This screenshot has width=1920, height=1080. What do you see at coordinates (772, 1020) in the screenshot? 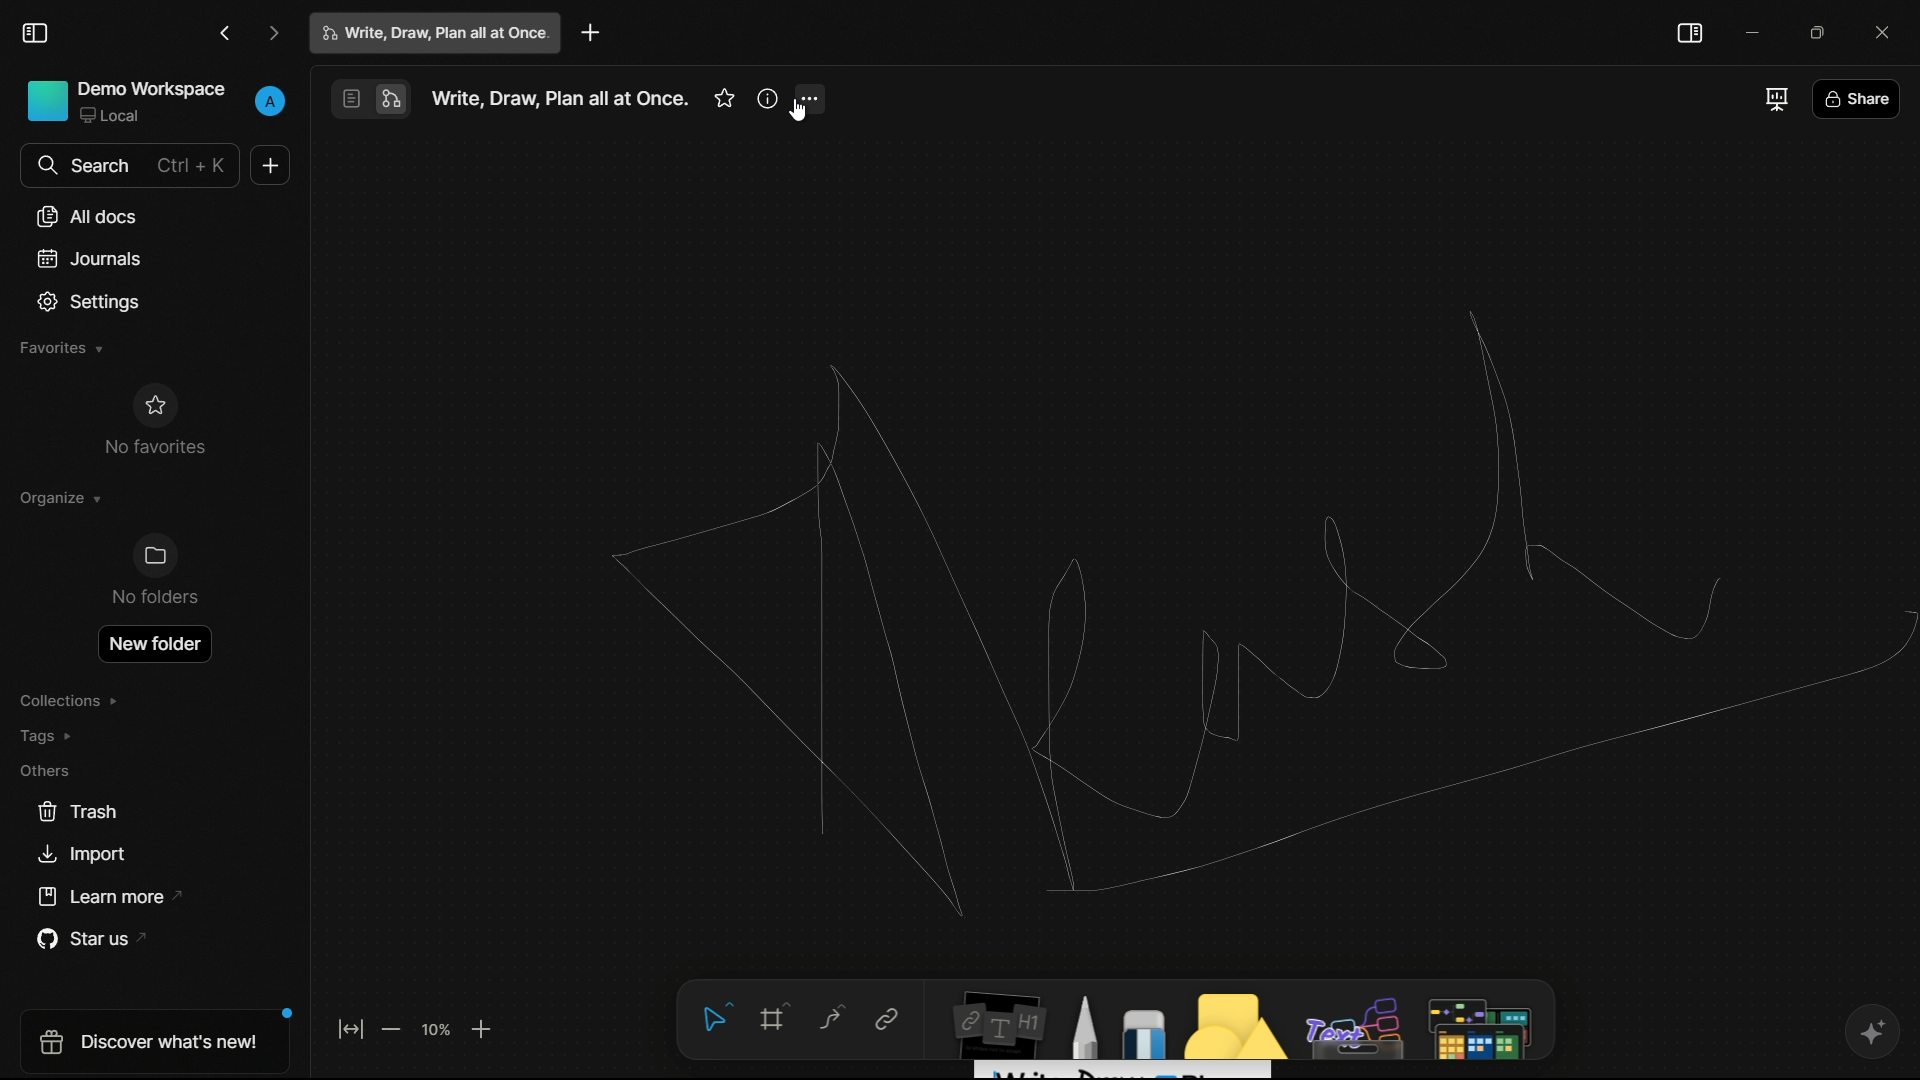
I see `frame` at bounding box center [772, 1020].